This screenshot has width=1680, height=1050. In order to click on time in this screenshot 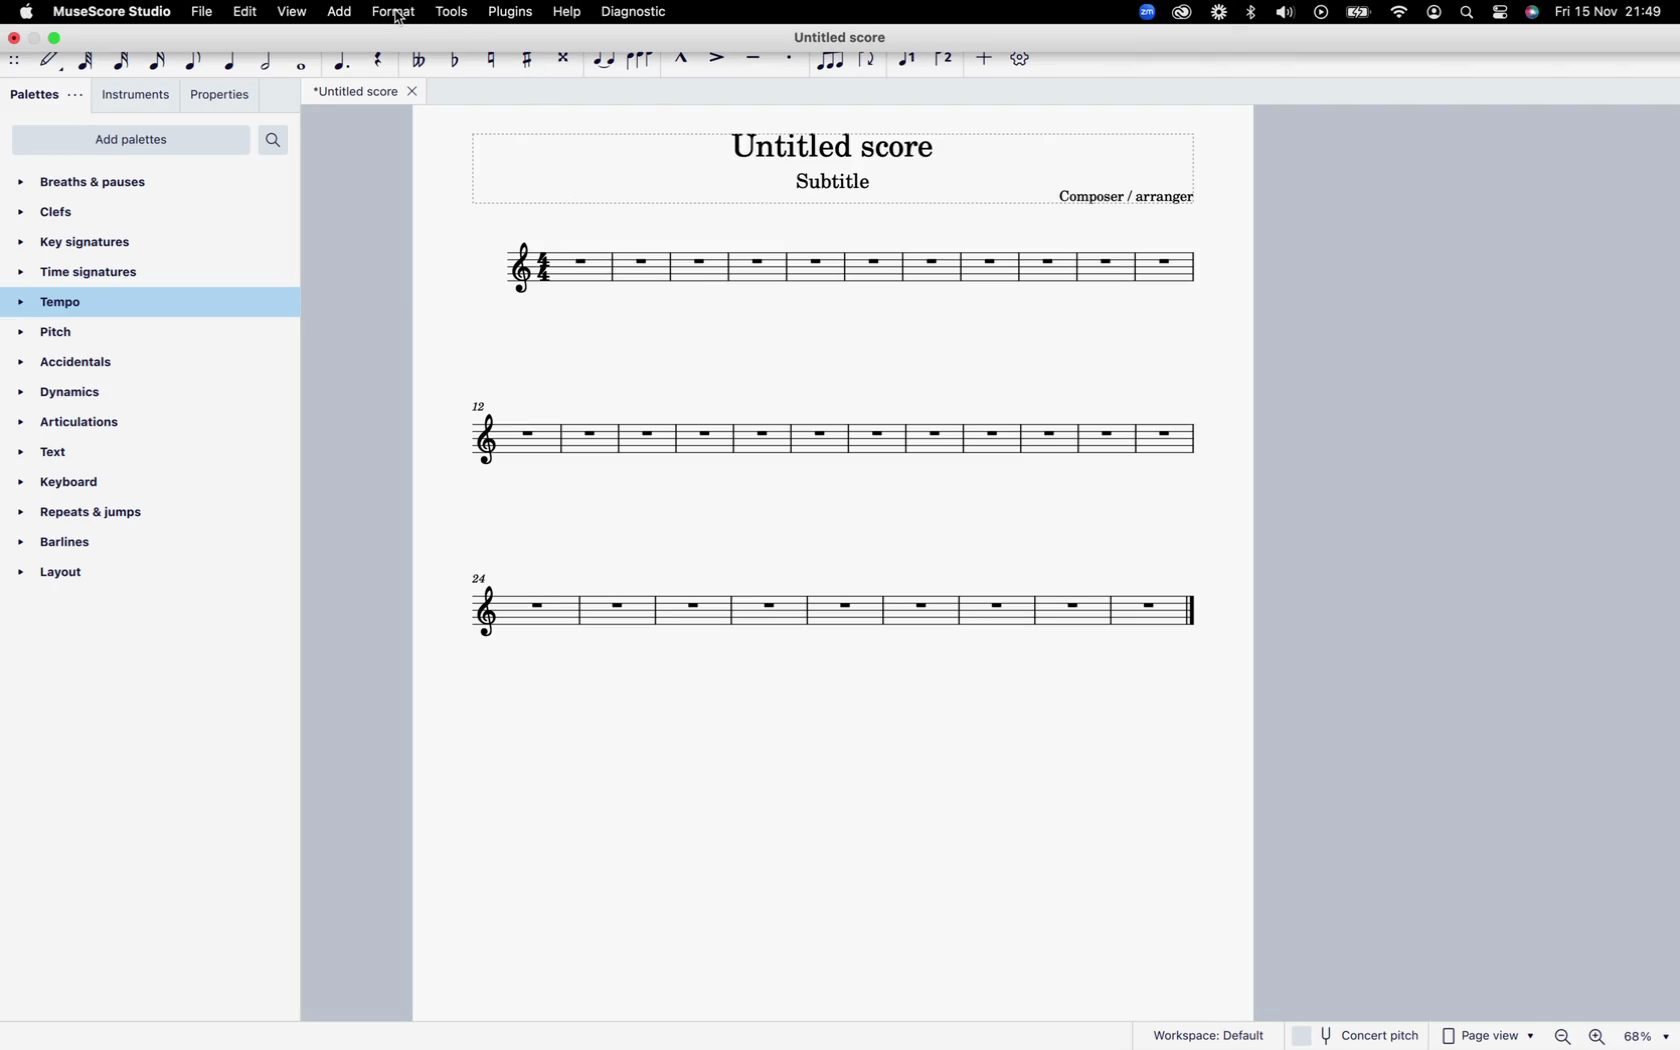, I will do `click(1610, 11)`.